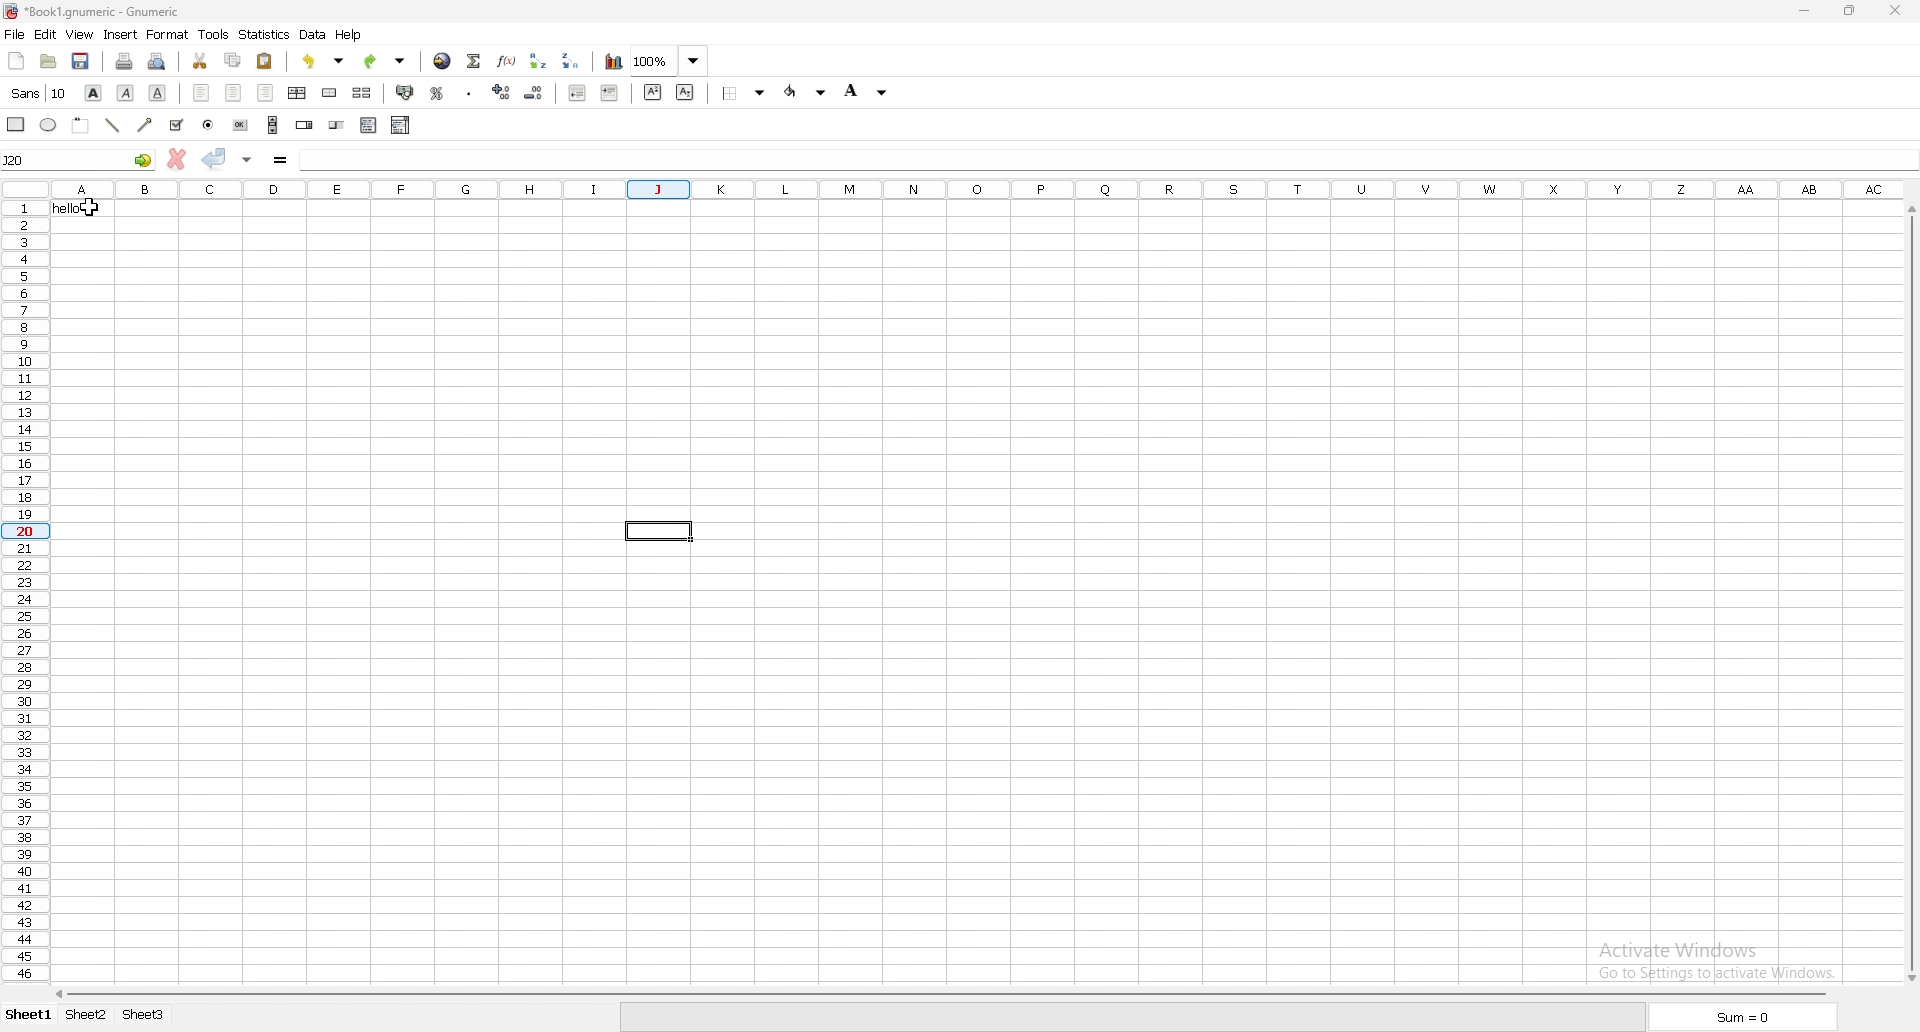 Image resolution: width=1920 pixels, height=1032 pixels. Describe the element at coordinates (177, 159) in the screenshot. I see `cancel change` at that location.